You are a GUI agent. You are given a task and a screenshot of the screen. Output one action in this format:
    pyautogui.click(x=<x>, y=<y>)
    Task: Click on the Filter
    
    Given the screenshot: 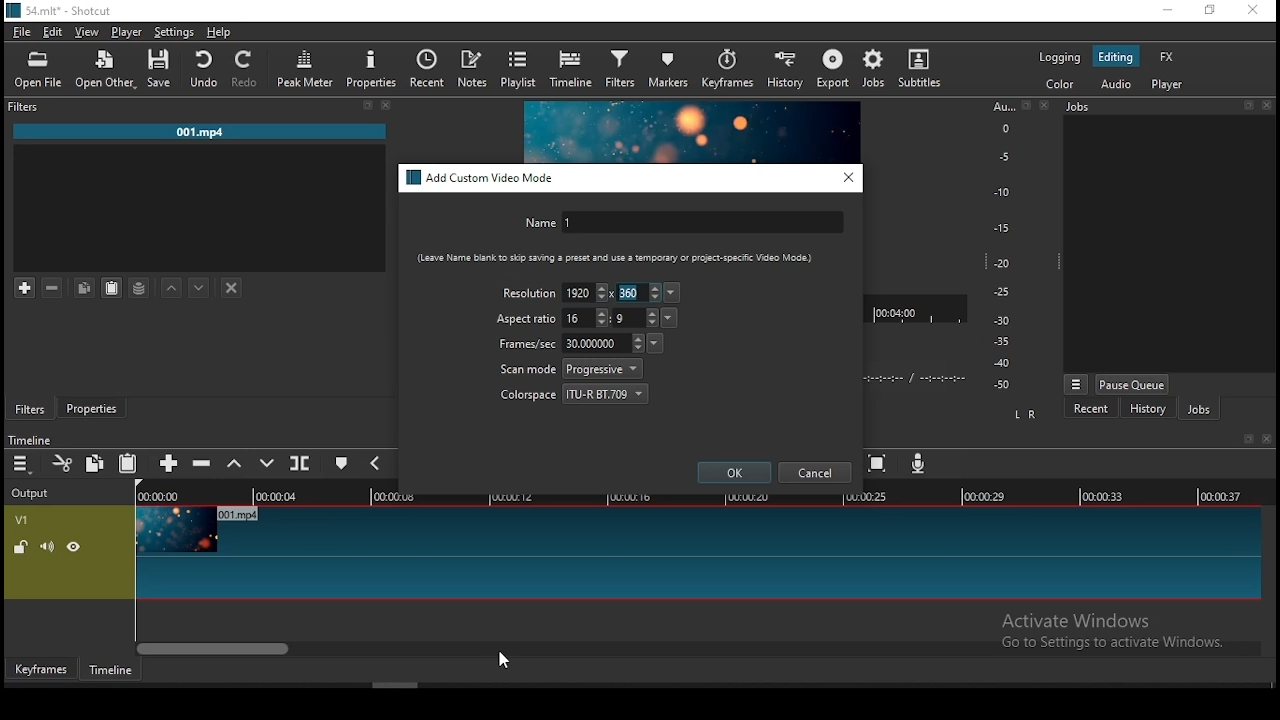 What is the action you would take?
    pyautogui.click(x=26, y=107)
    